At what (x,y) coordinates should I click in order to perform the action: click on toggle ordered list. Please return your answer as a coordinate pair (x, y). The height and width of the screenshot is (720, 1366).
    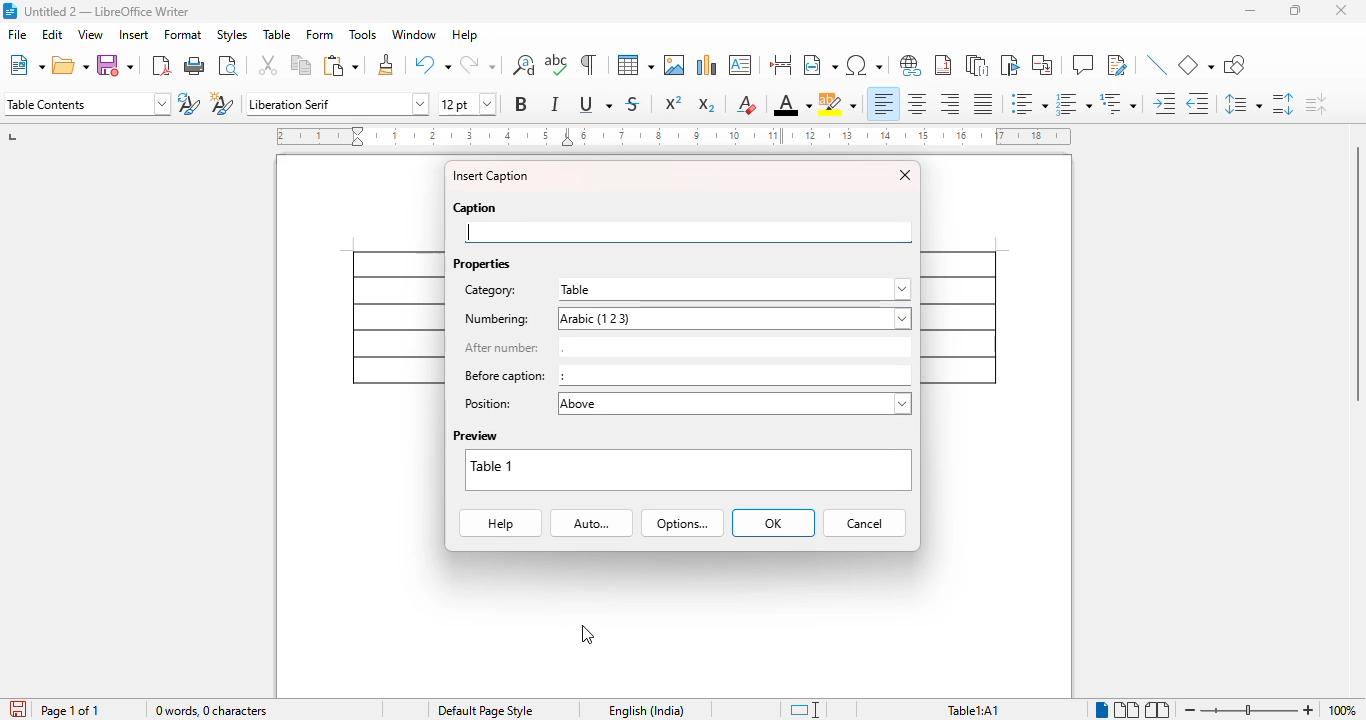
    Looking at the image, I should click on (1074, 104).